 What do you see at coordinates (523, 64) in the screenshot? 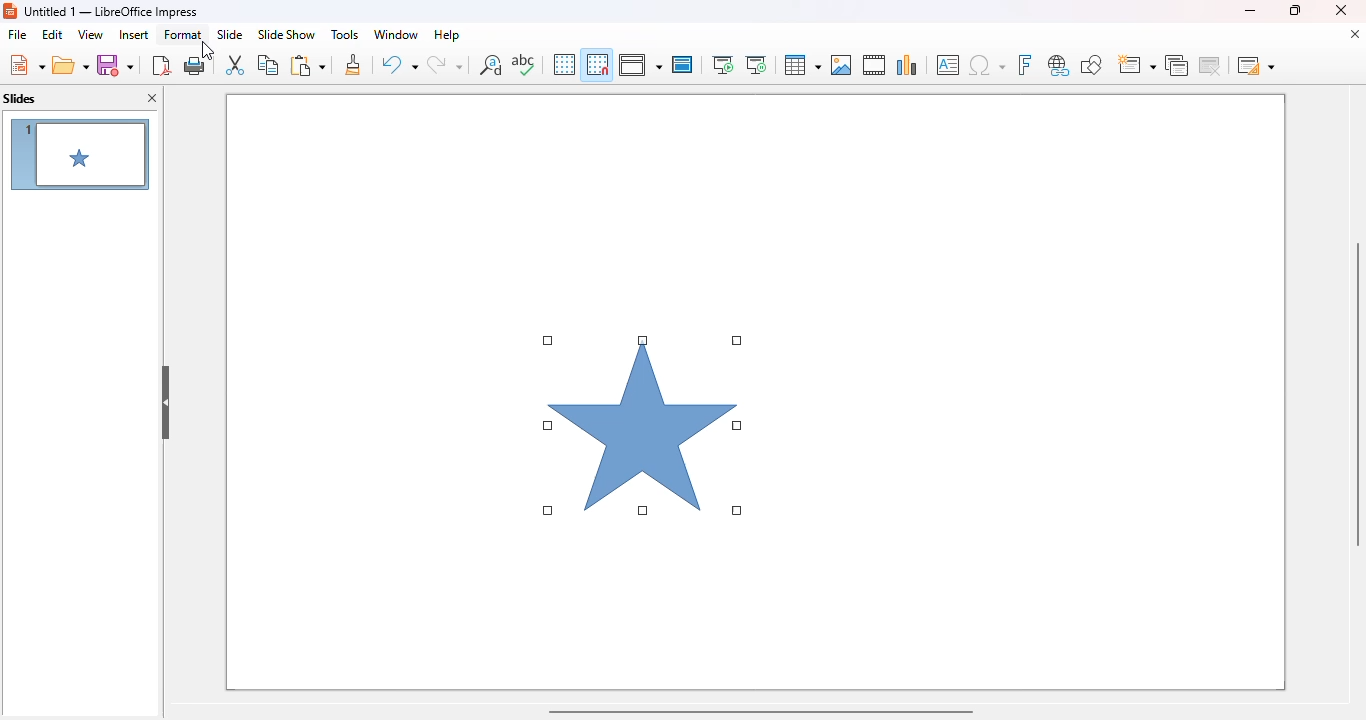
I see `spelling` at bounding box center [523, 64].